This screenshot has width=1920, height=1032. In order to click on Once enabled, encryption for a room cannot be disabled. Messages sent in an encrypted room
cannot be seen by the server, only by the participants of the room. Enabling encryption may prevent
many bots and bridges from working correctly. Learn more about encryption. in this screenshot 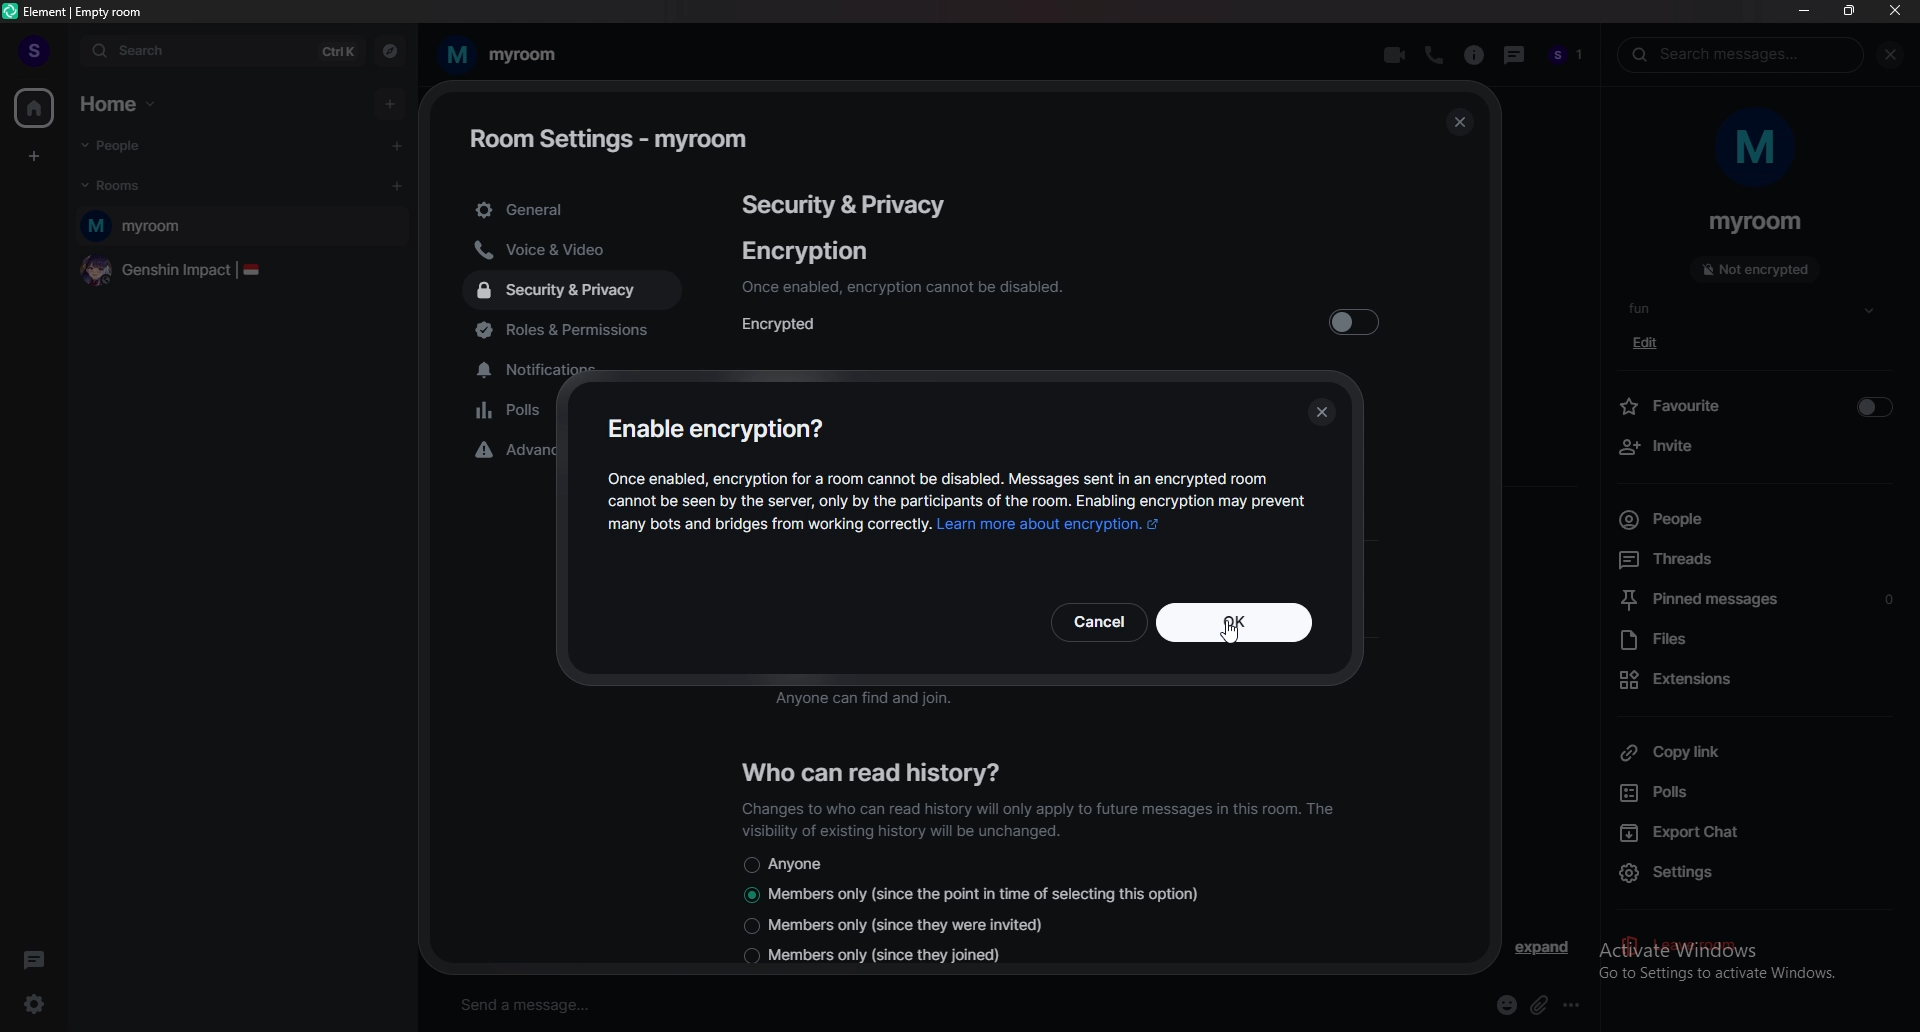, I will do `click(960, 507)`.